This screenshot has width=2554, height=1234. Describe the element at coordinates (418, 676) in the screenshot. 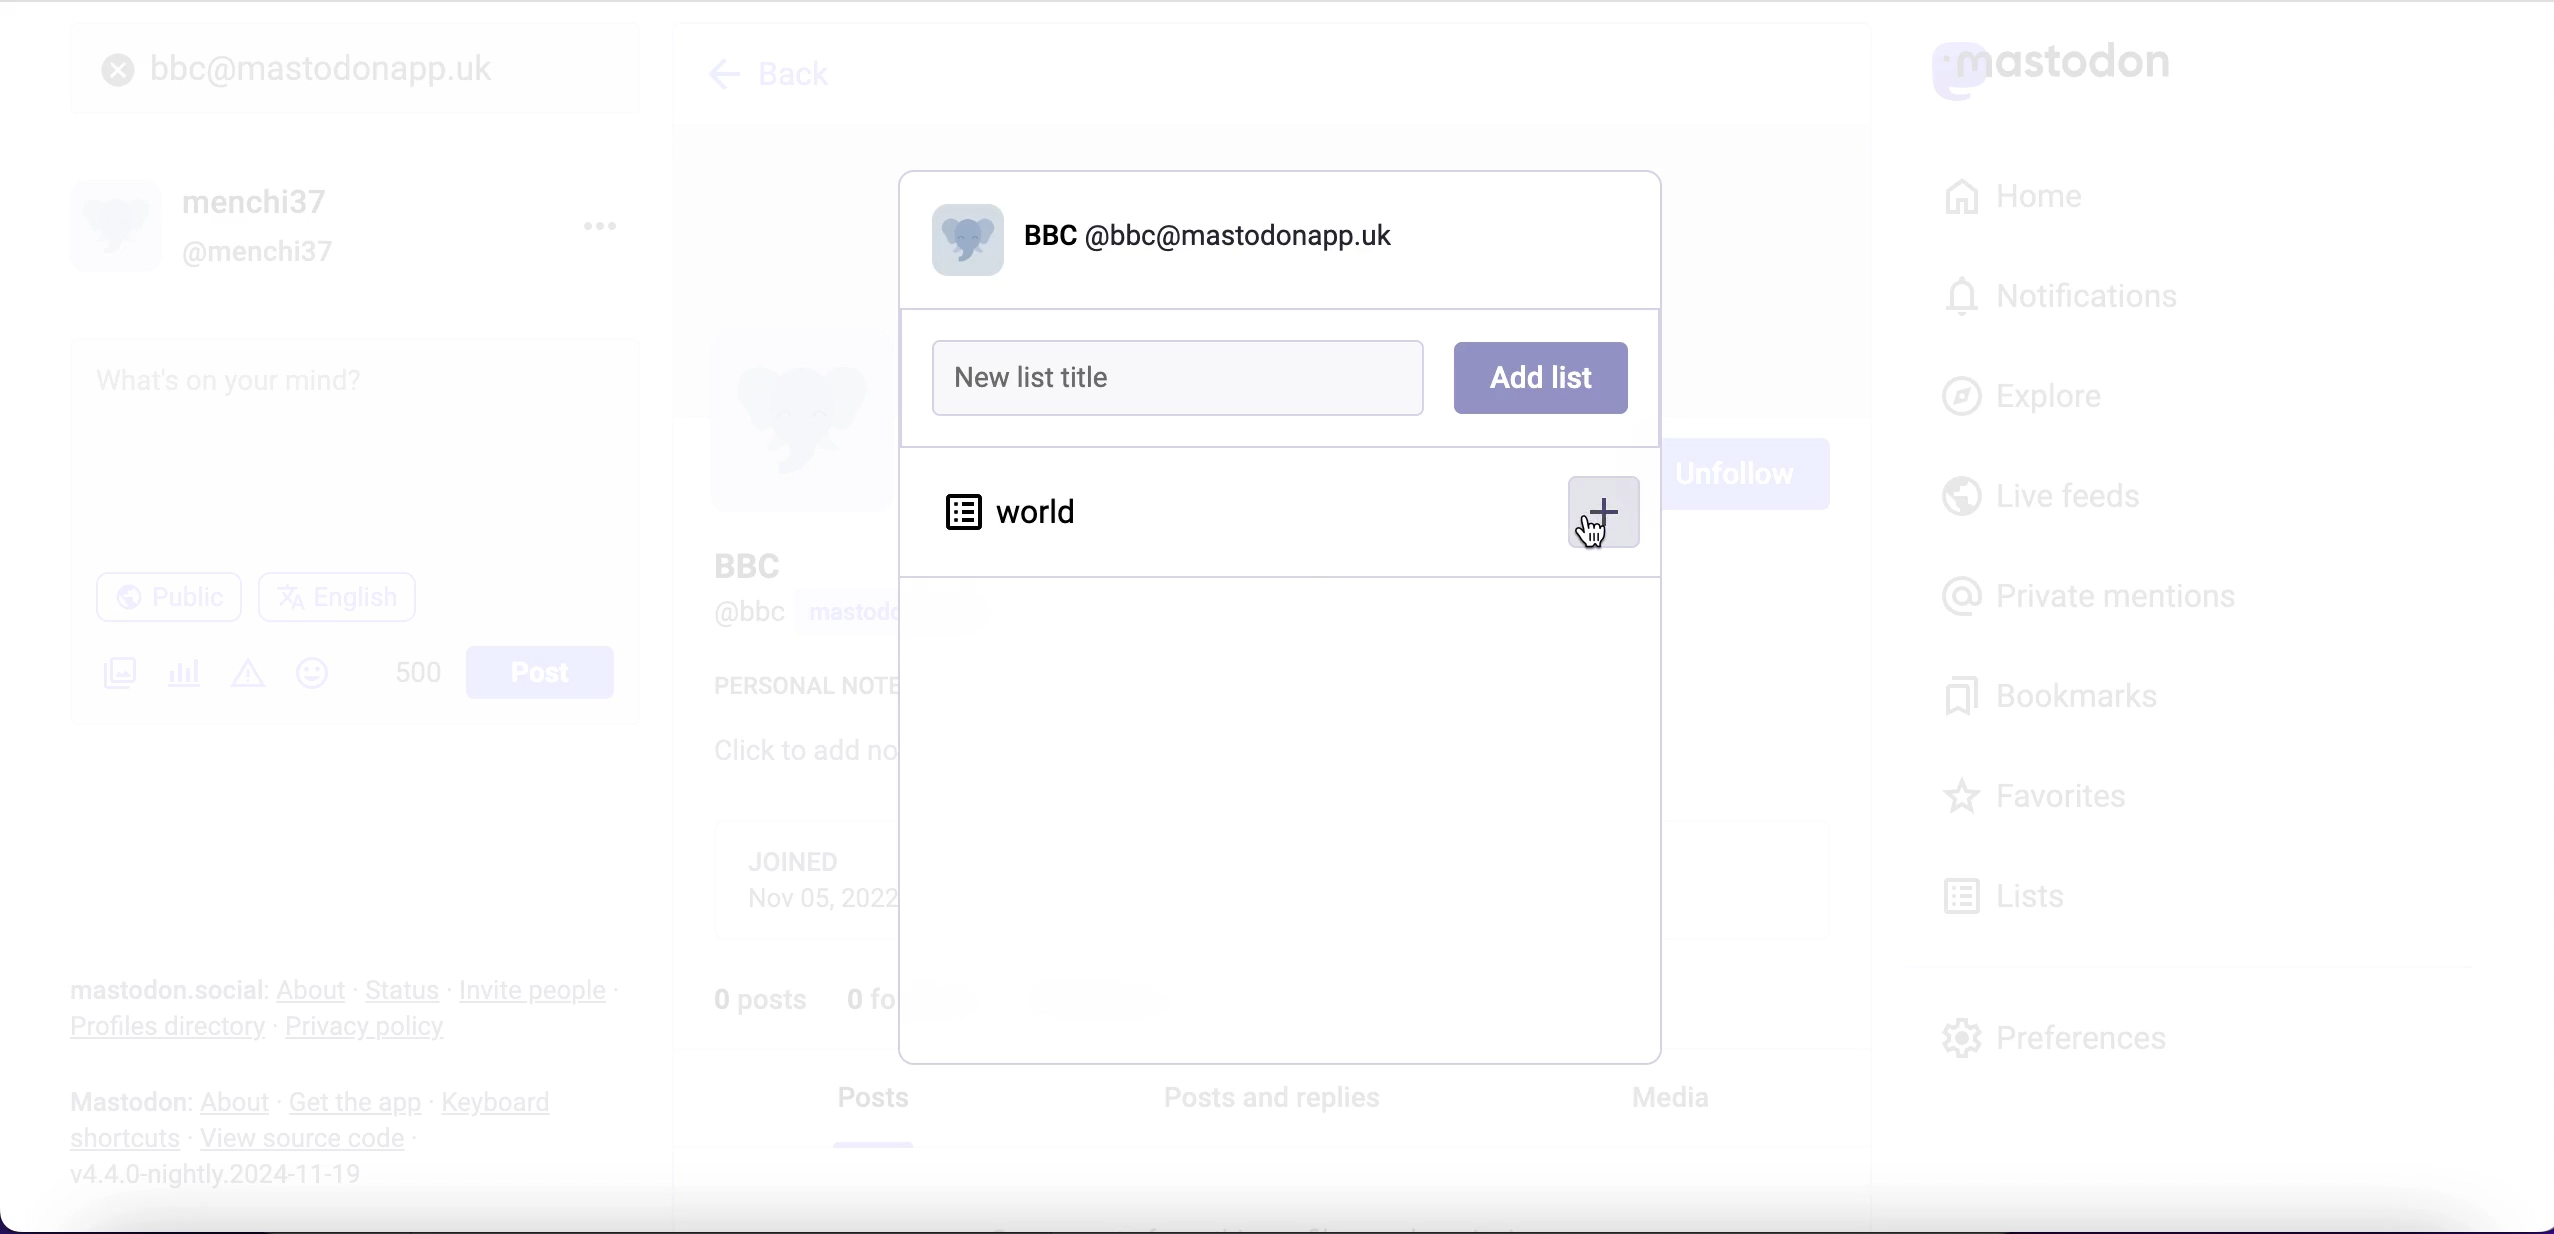

I see `characters` at that location.